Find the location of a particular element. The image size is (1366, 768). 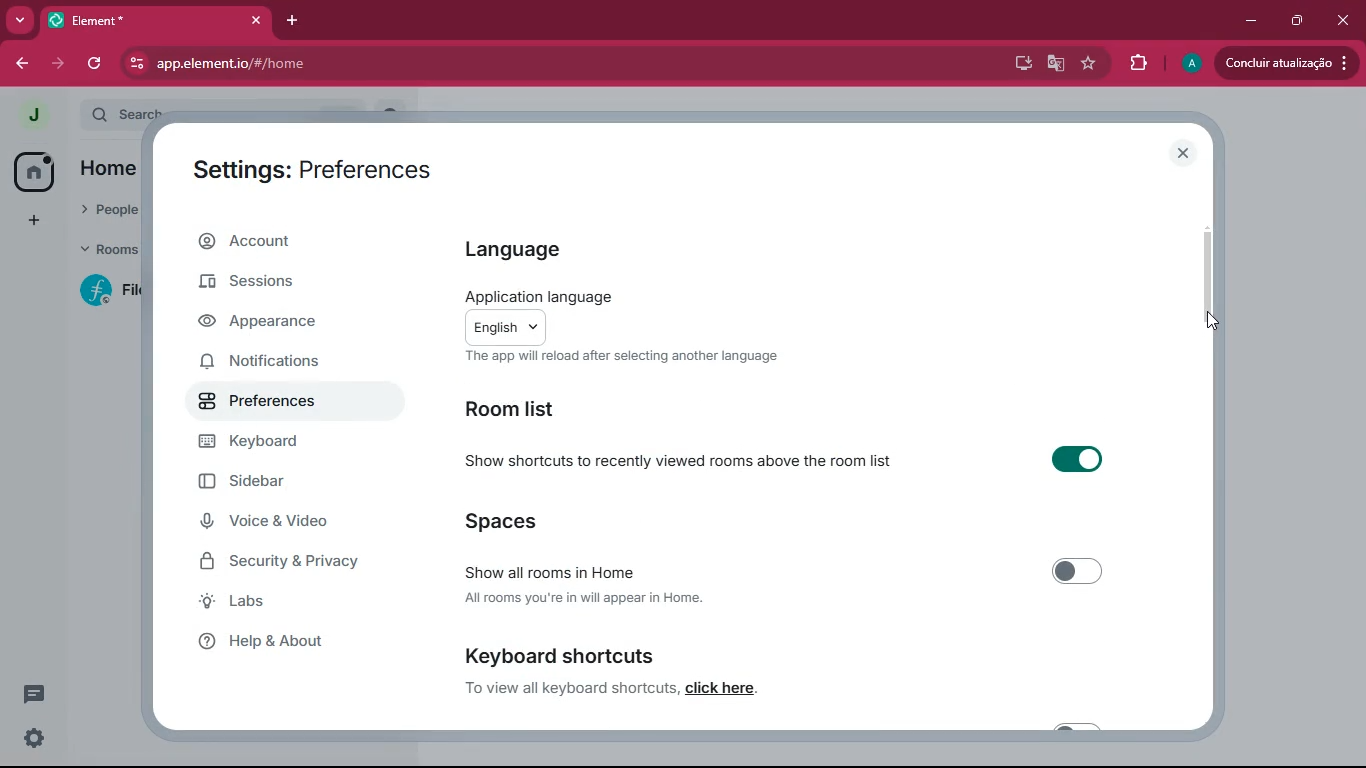

show all rooms is located at coordinates (786, 584).